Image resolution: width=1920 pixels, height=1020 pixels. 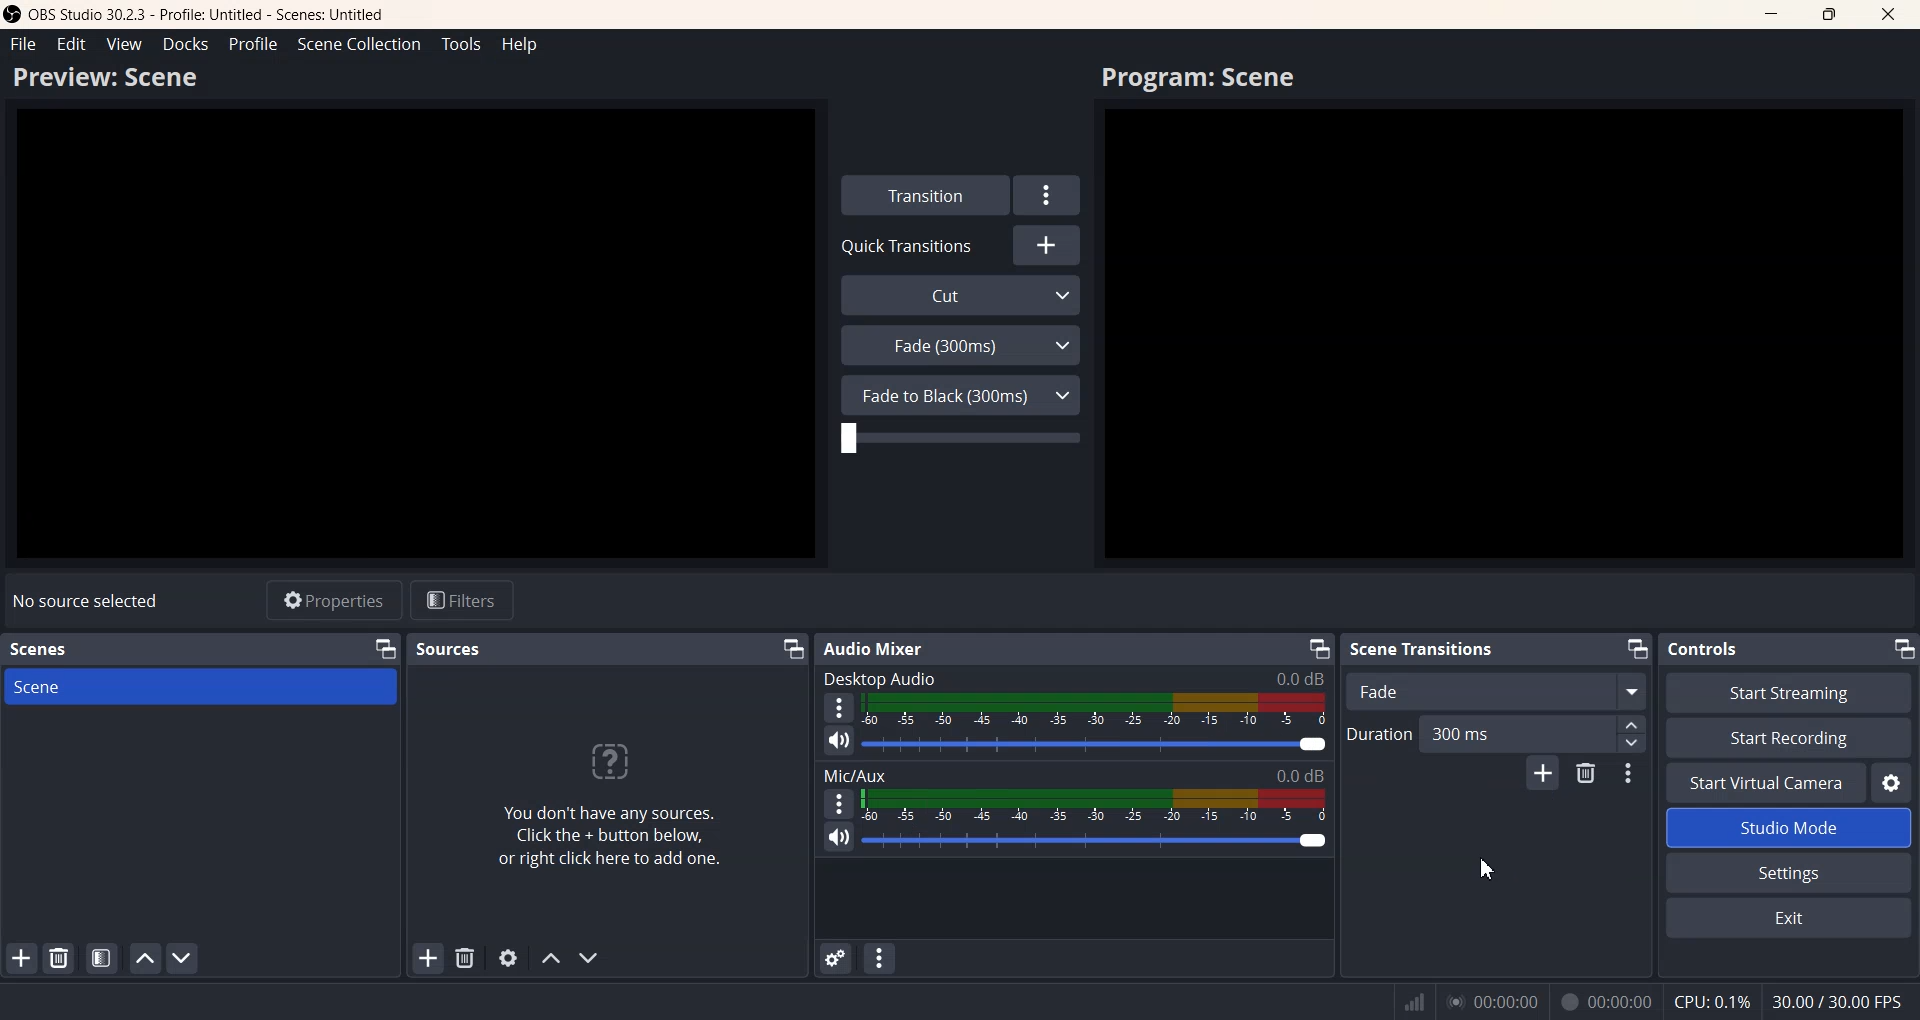 I want to click on Add Sources, so click(x=426, y=958).